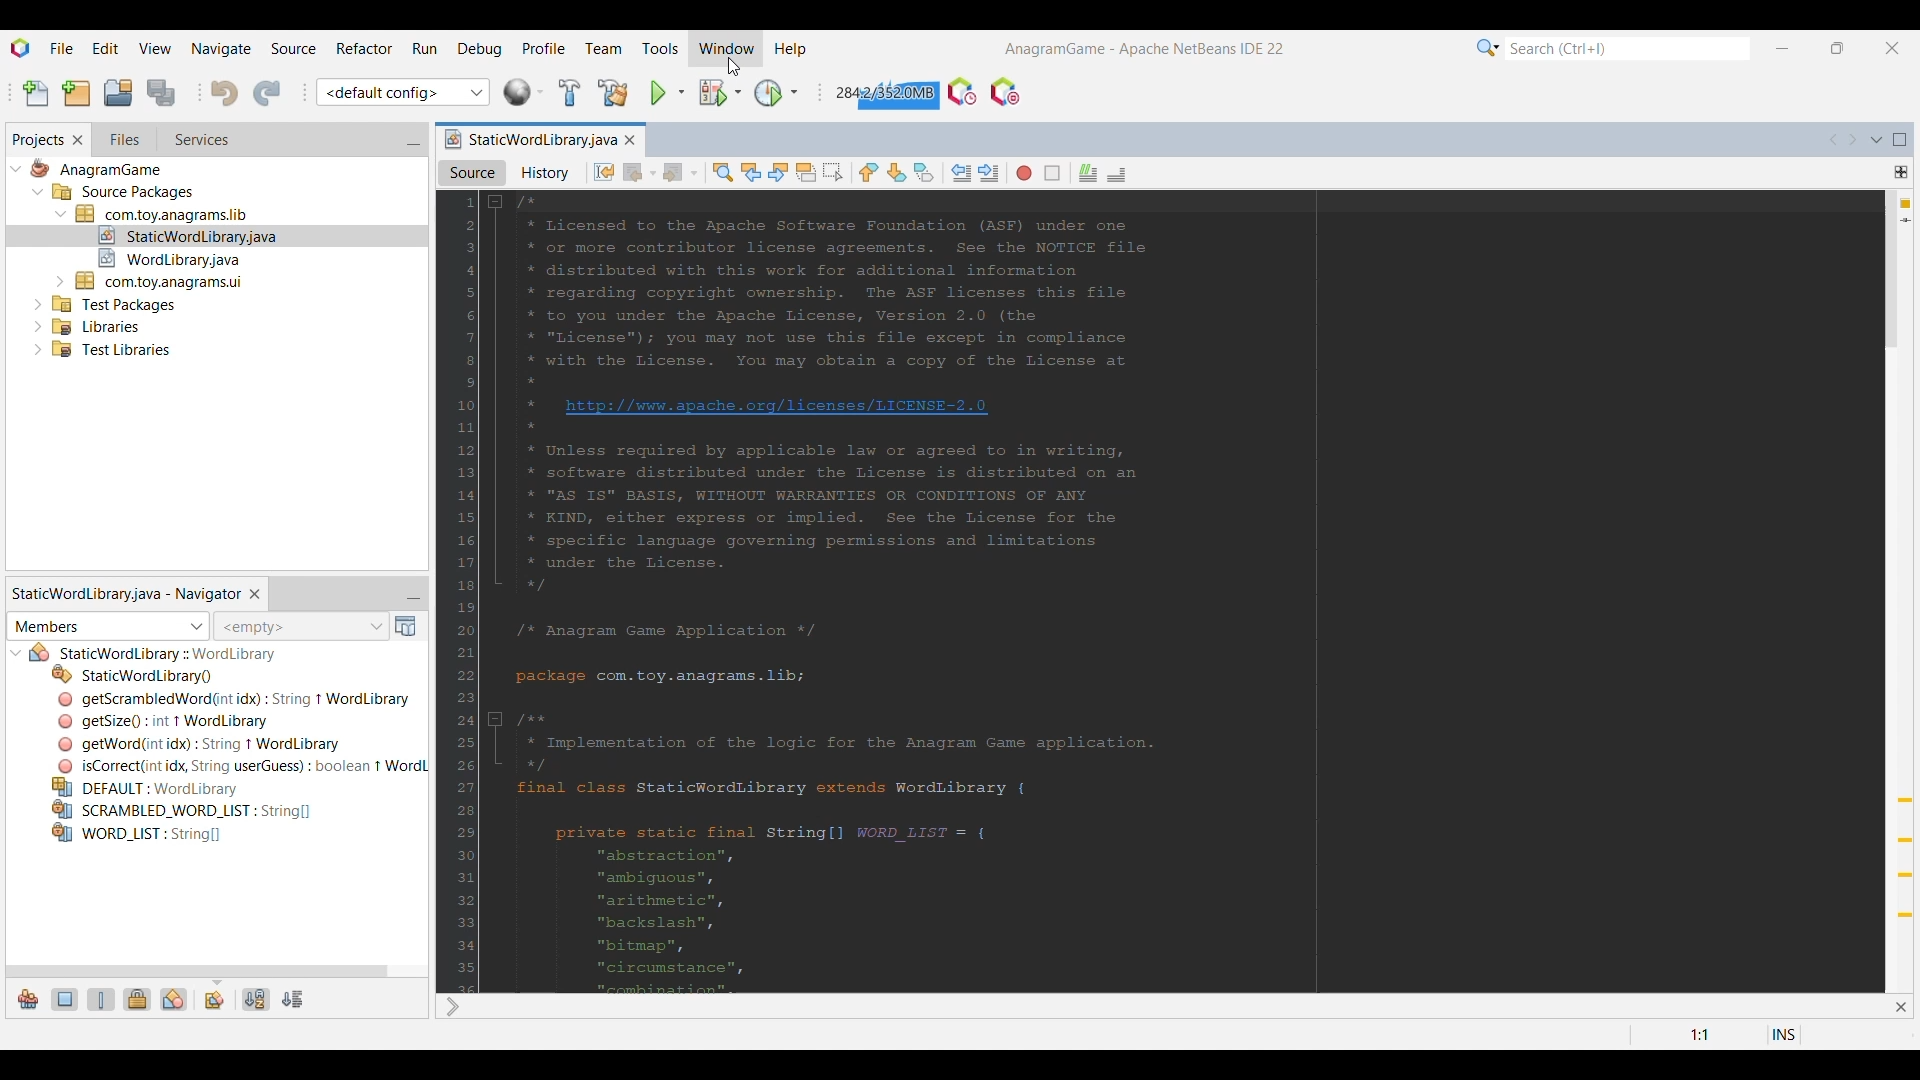 This screenshot has width=1920, height=1080. I want to click on Show fields, so click(66, 1000).